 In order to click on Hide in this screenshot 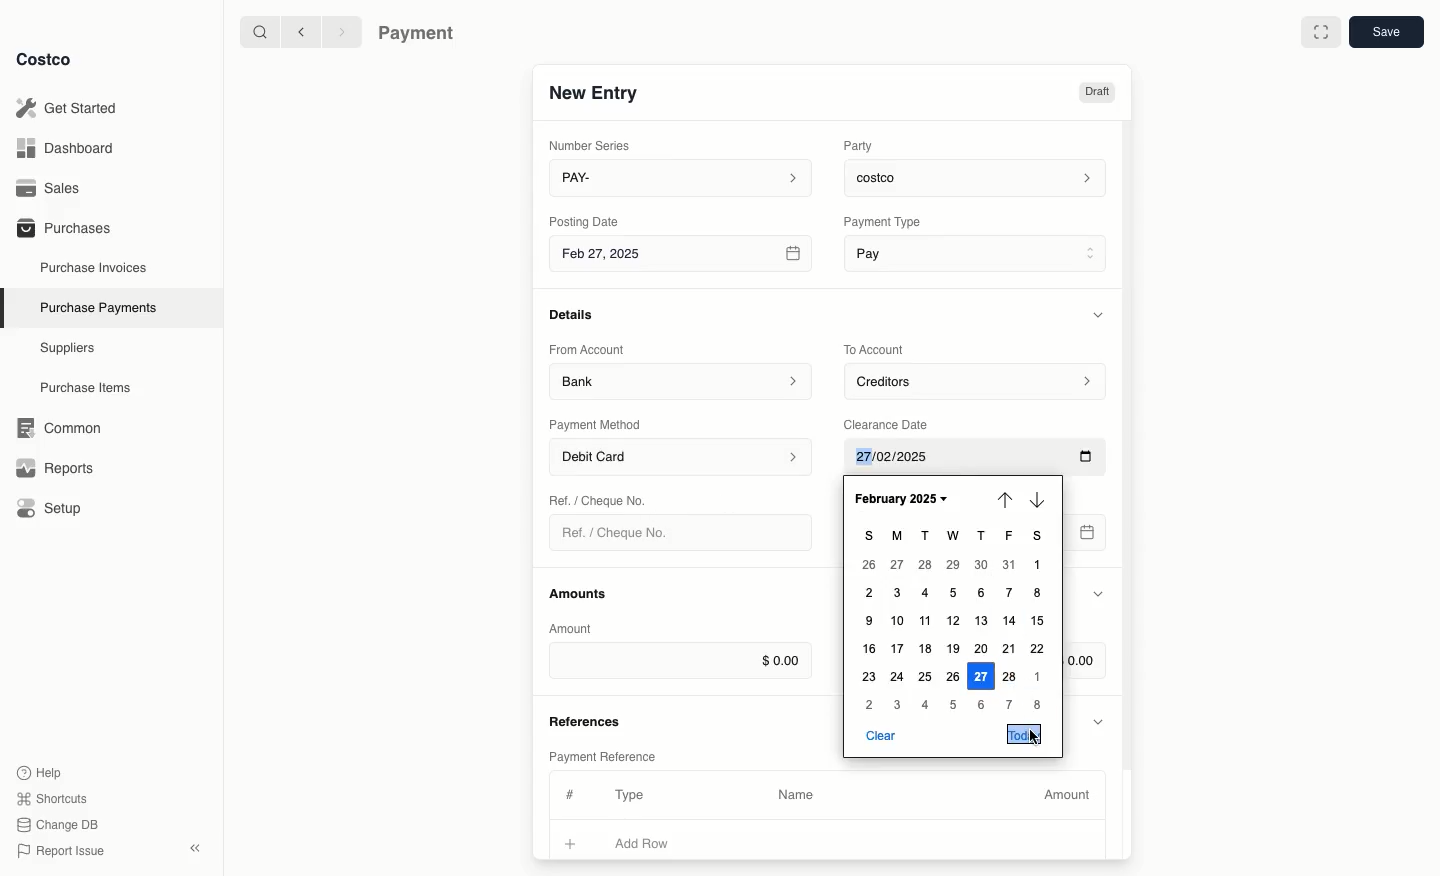, I will do `click(1098, 595)`.